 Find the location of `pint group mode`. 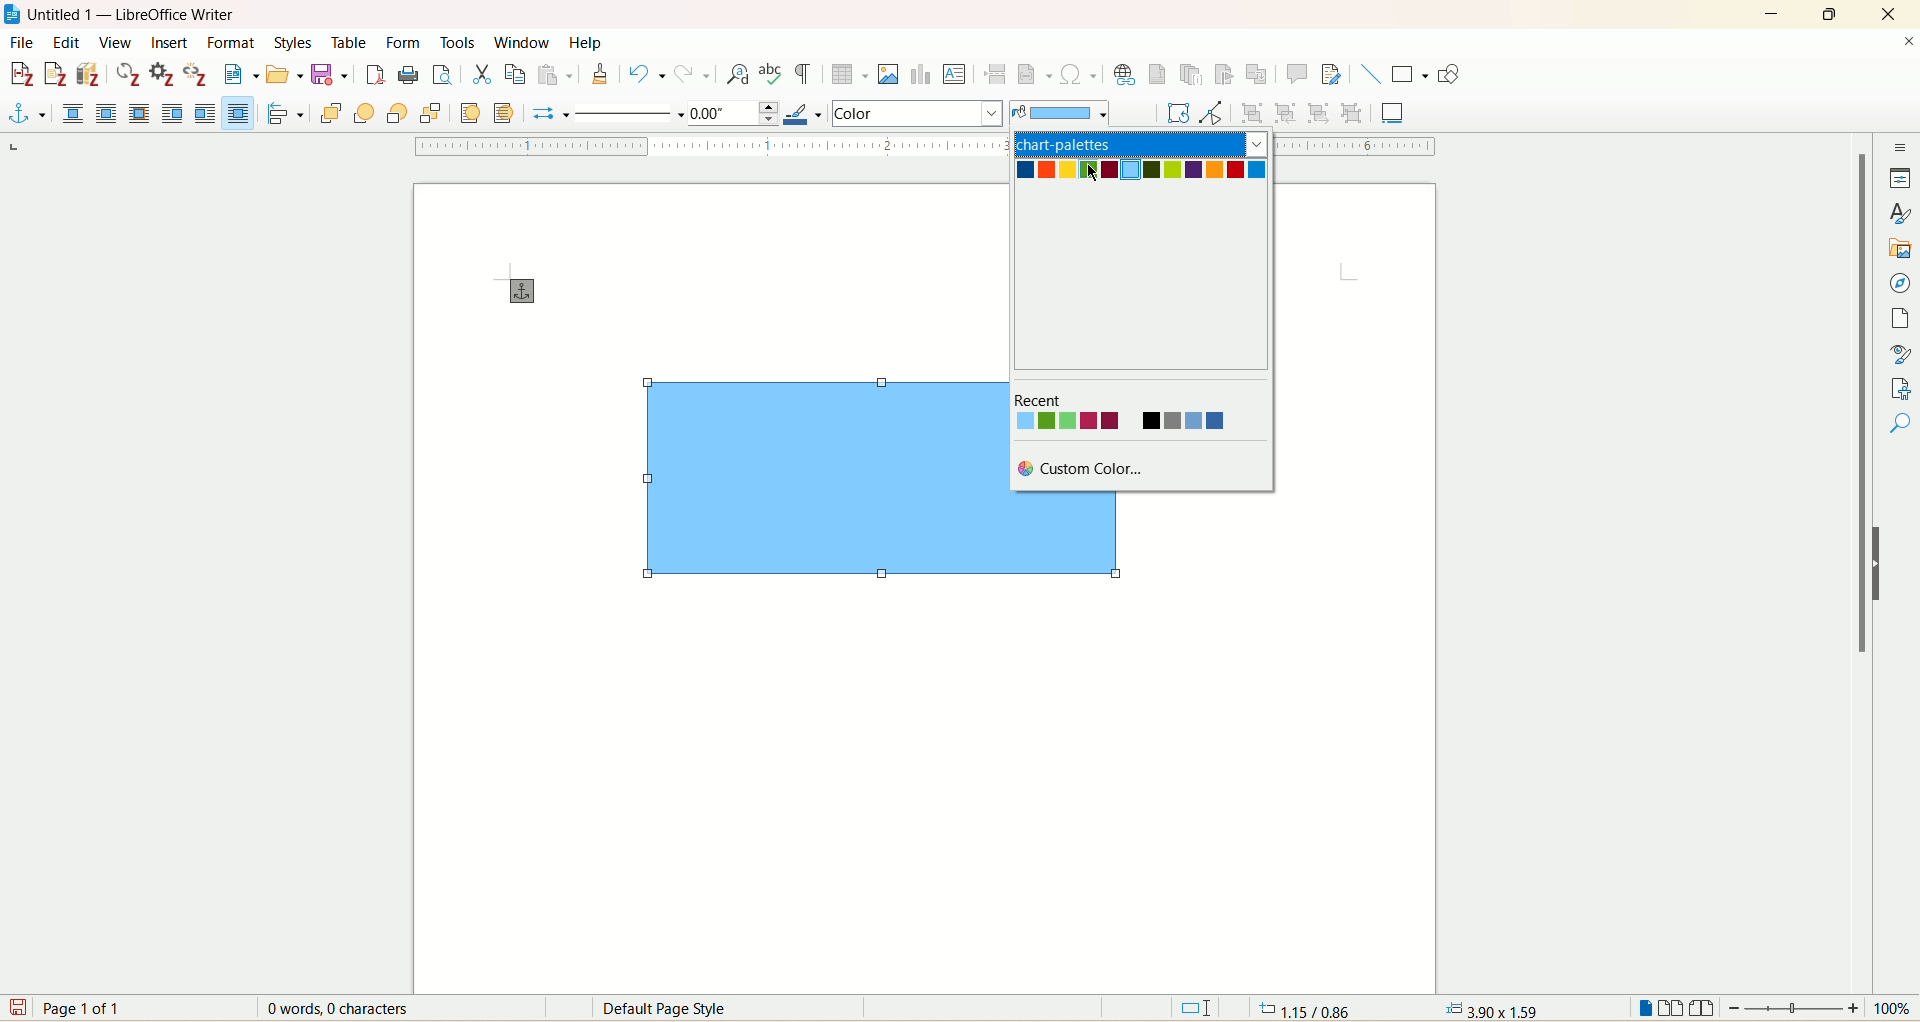

pint group mode is located at coordinates (1211, 113).